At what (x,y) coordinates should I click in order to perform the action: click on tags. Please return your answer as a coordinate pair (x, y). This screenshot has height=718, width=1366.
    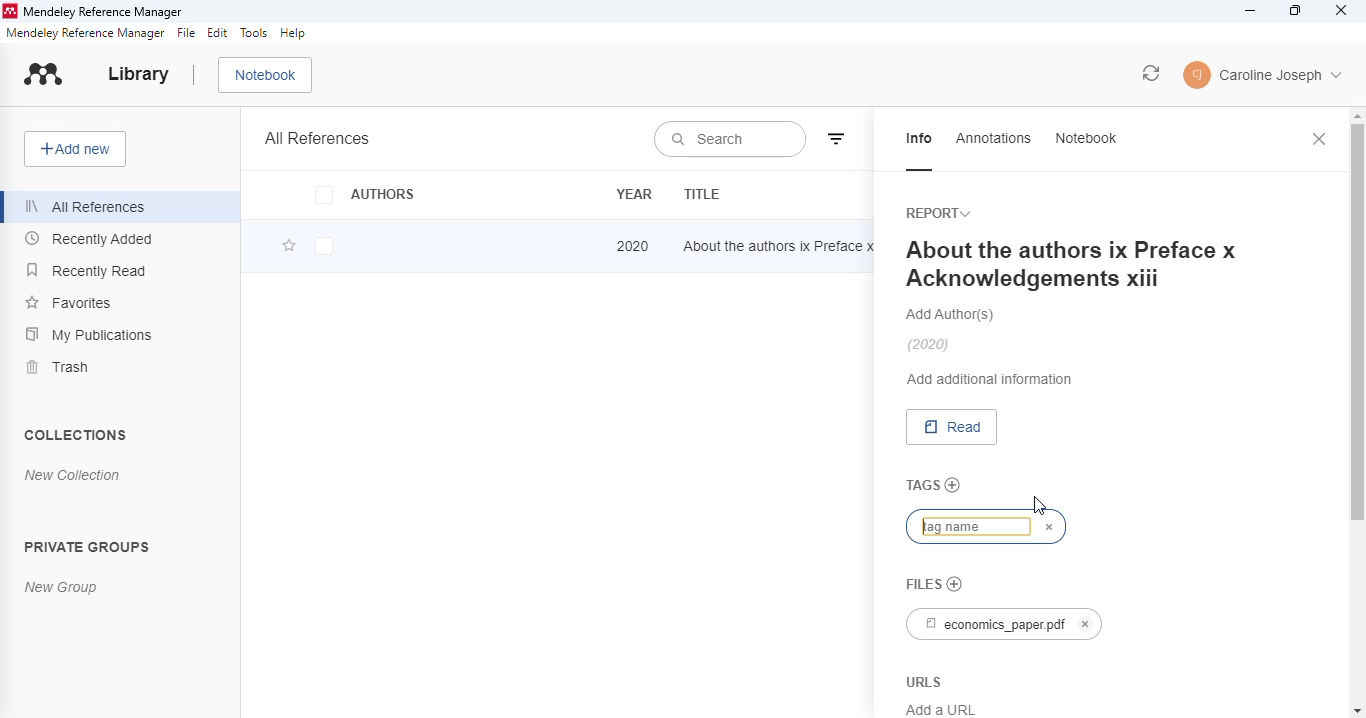
    Looking at the image, I should click on (922, 484).